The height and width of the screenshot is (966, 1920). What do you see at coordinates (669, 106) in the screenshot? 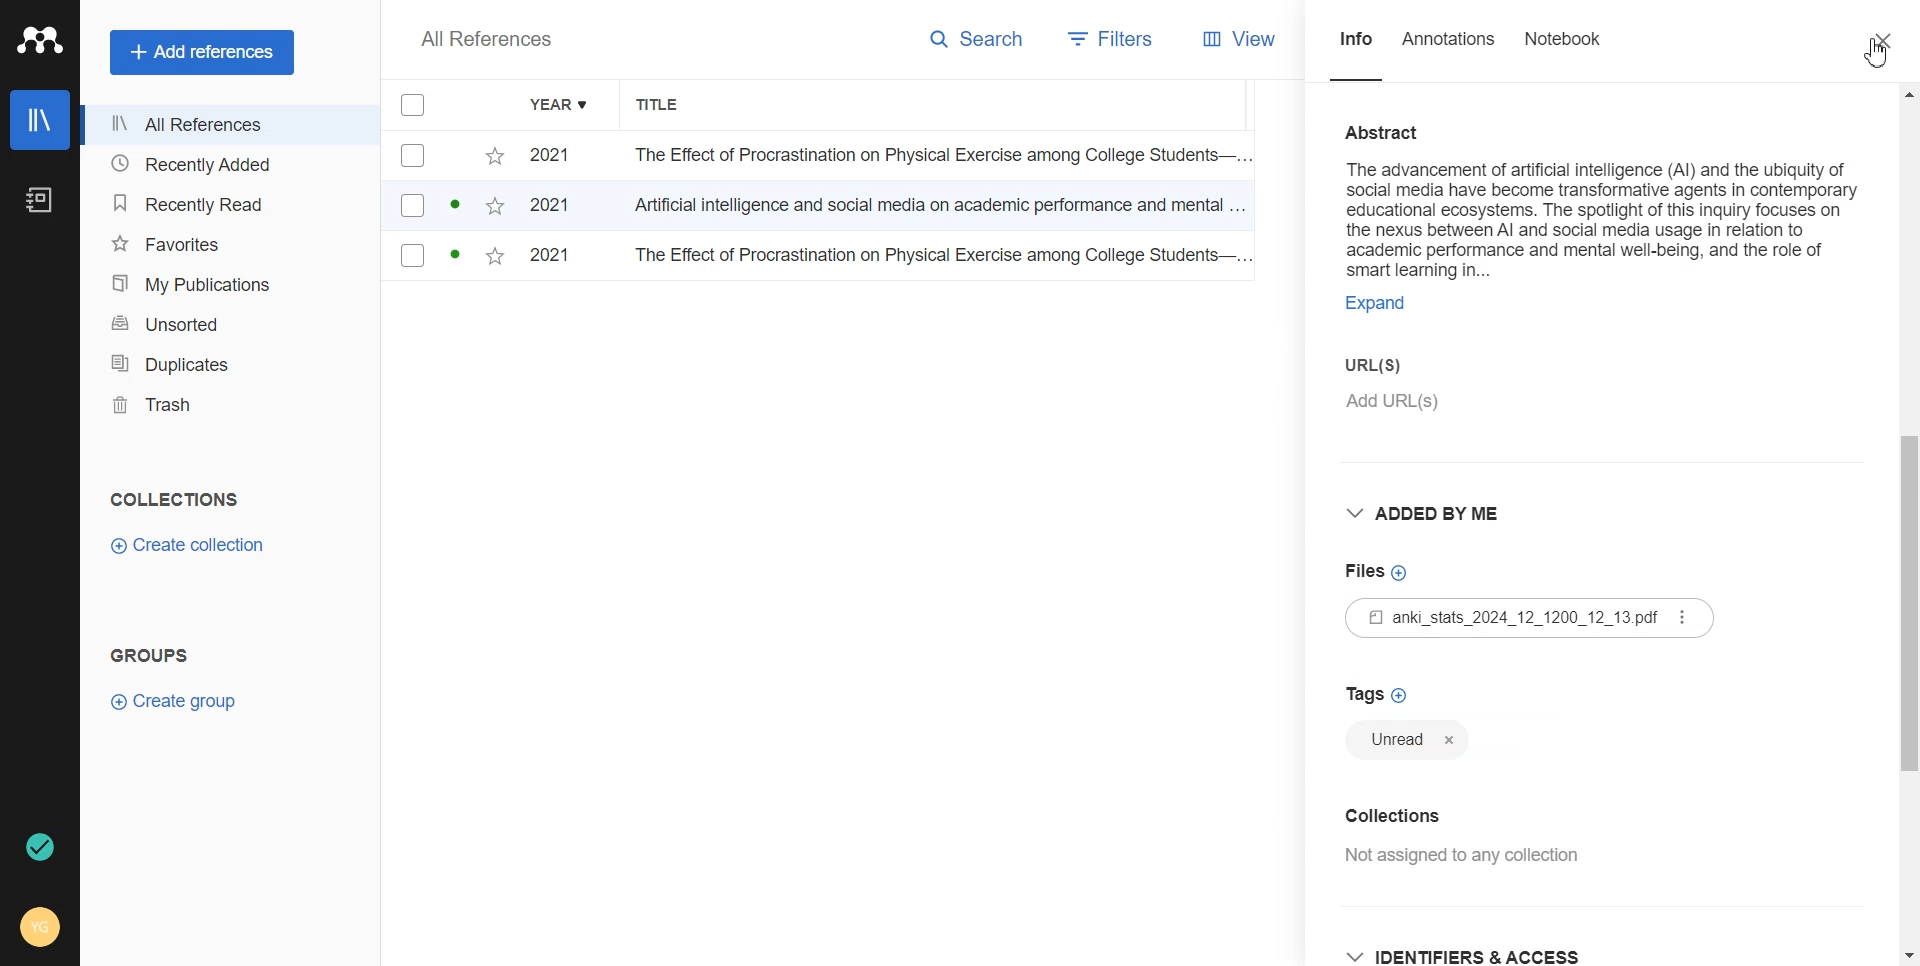
I see `Title` at bounding box center [669, 106].